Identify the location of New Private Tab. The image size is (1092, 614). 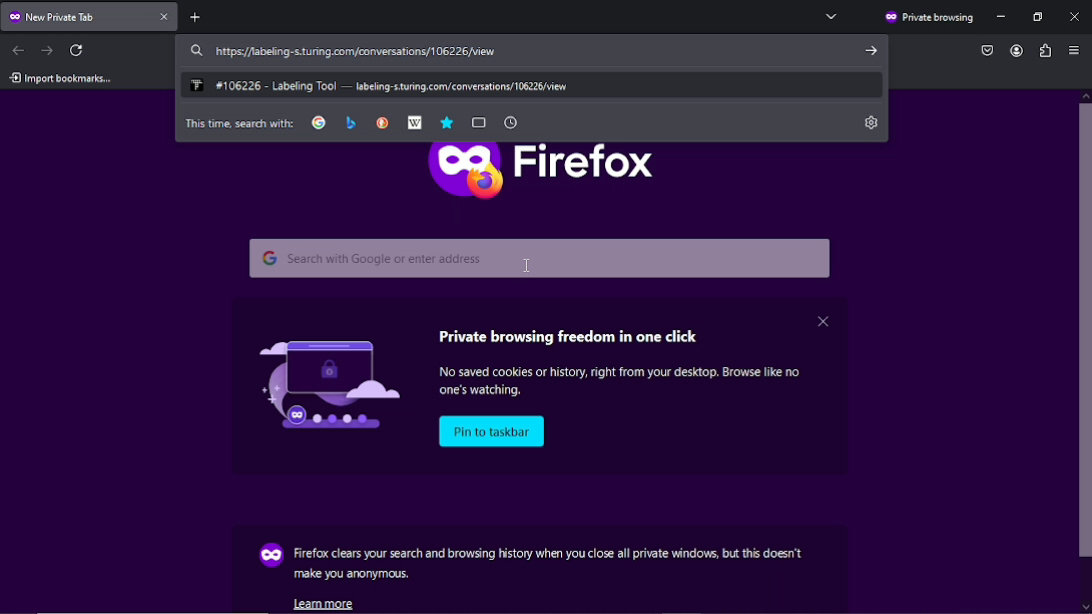
(75, 16).